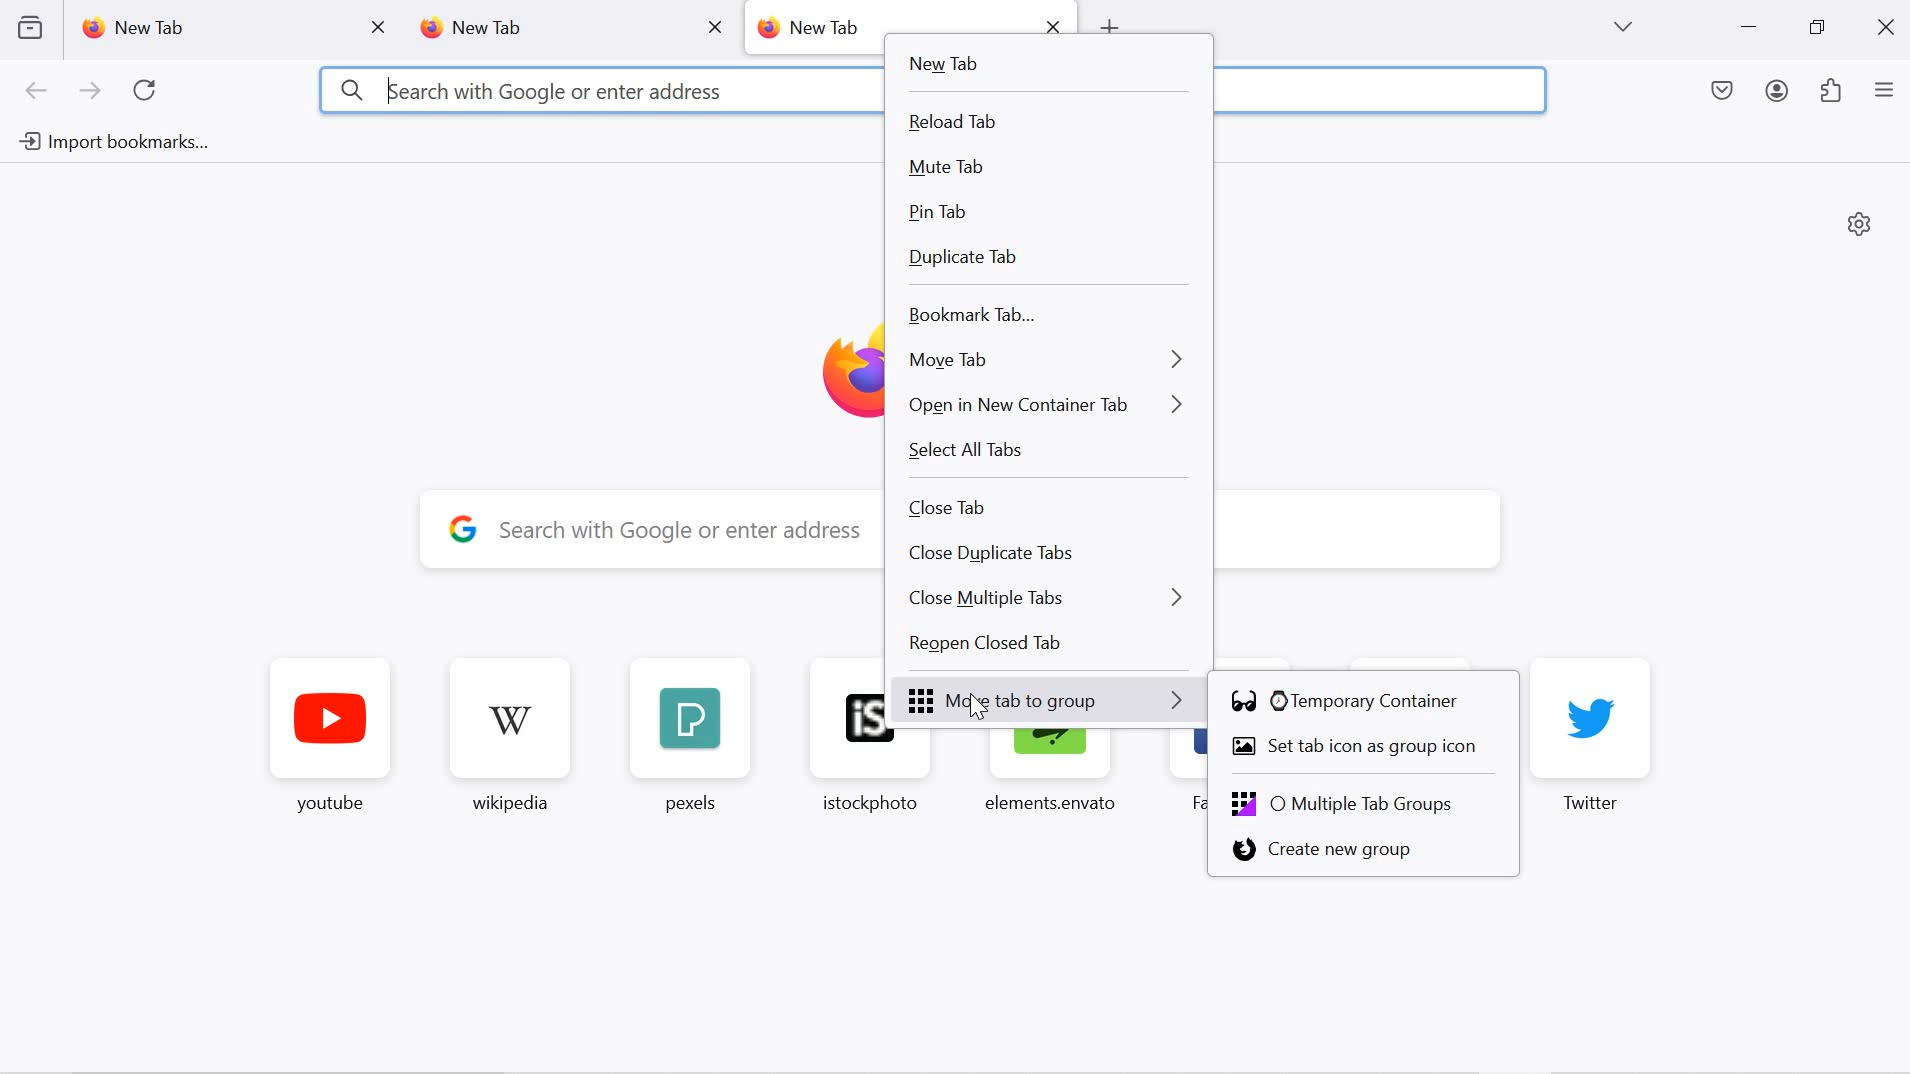 This screenshot has height=1074, width=1910. Describe the element at coordinates (980, 707) in the screenshot. I see `cursor` at that location.